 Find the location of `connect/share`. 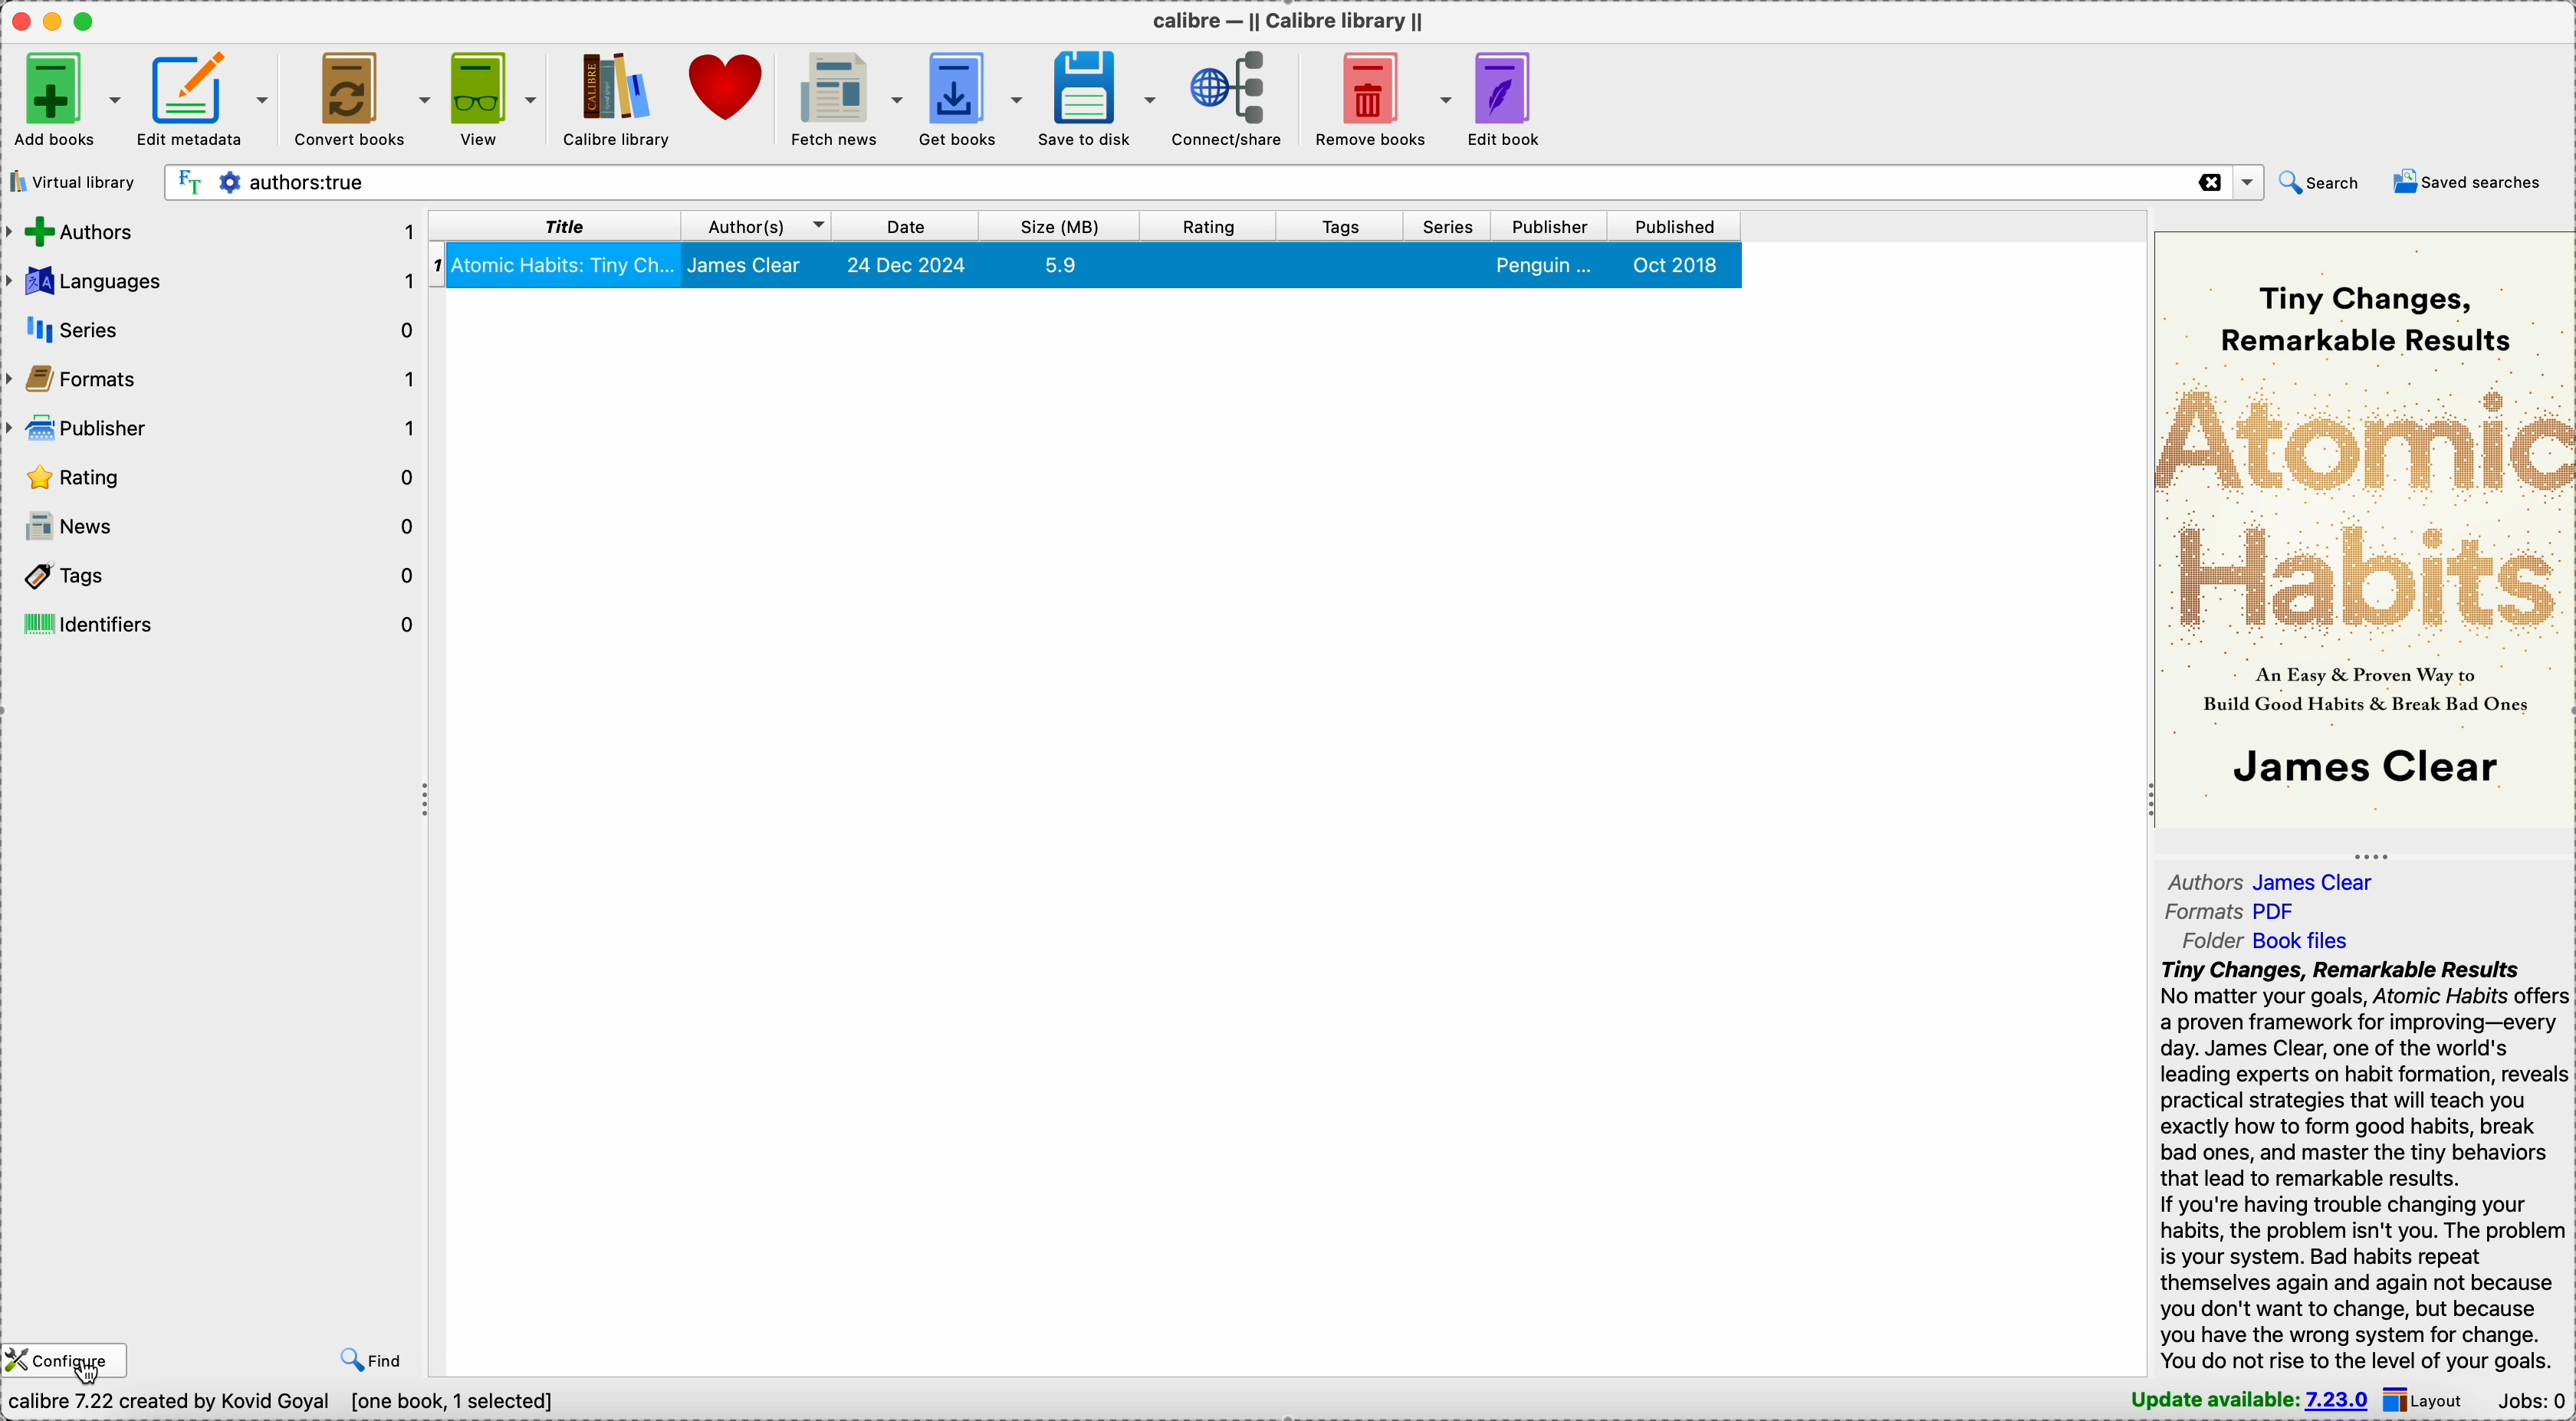

connect/share is located at coordinates (1227, 98).